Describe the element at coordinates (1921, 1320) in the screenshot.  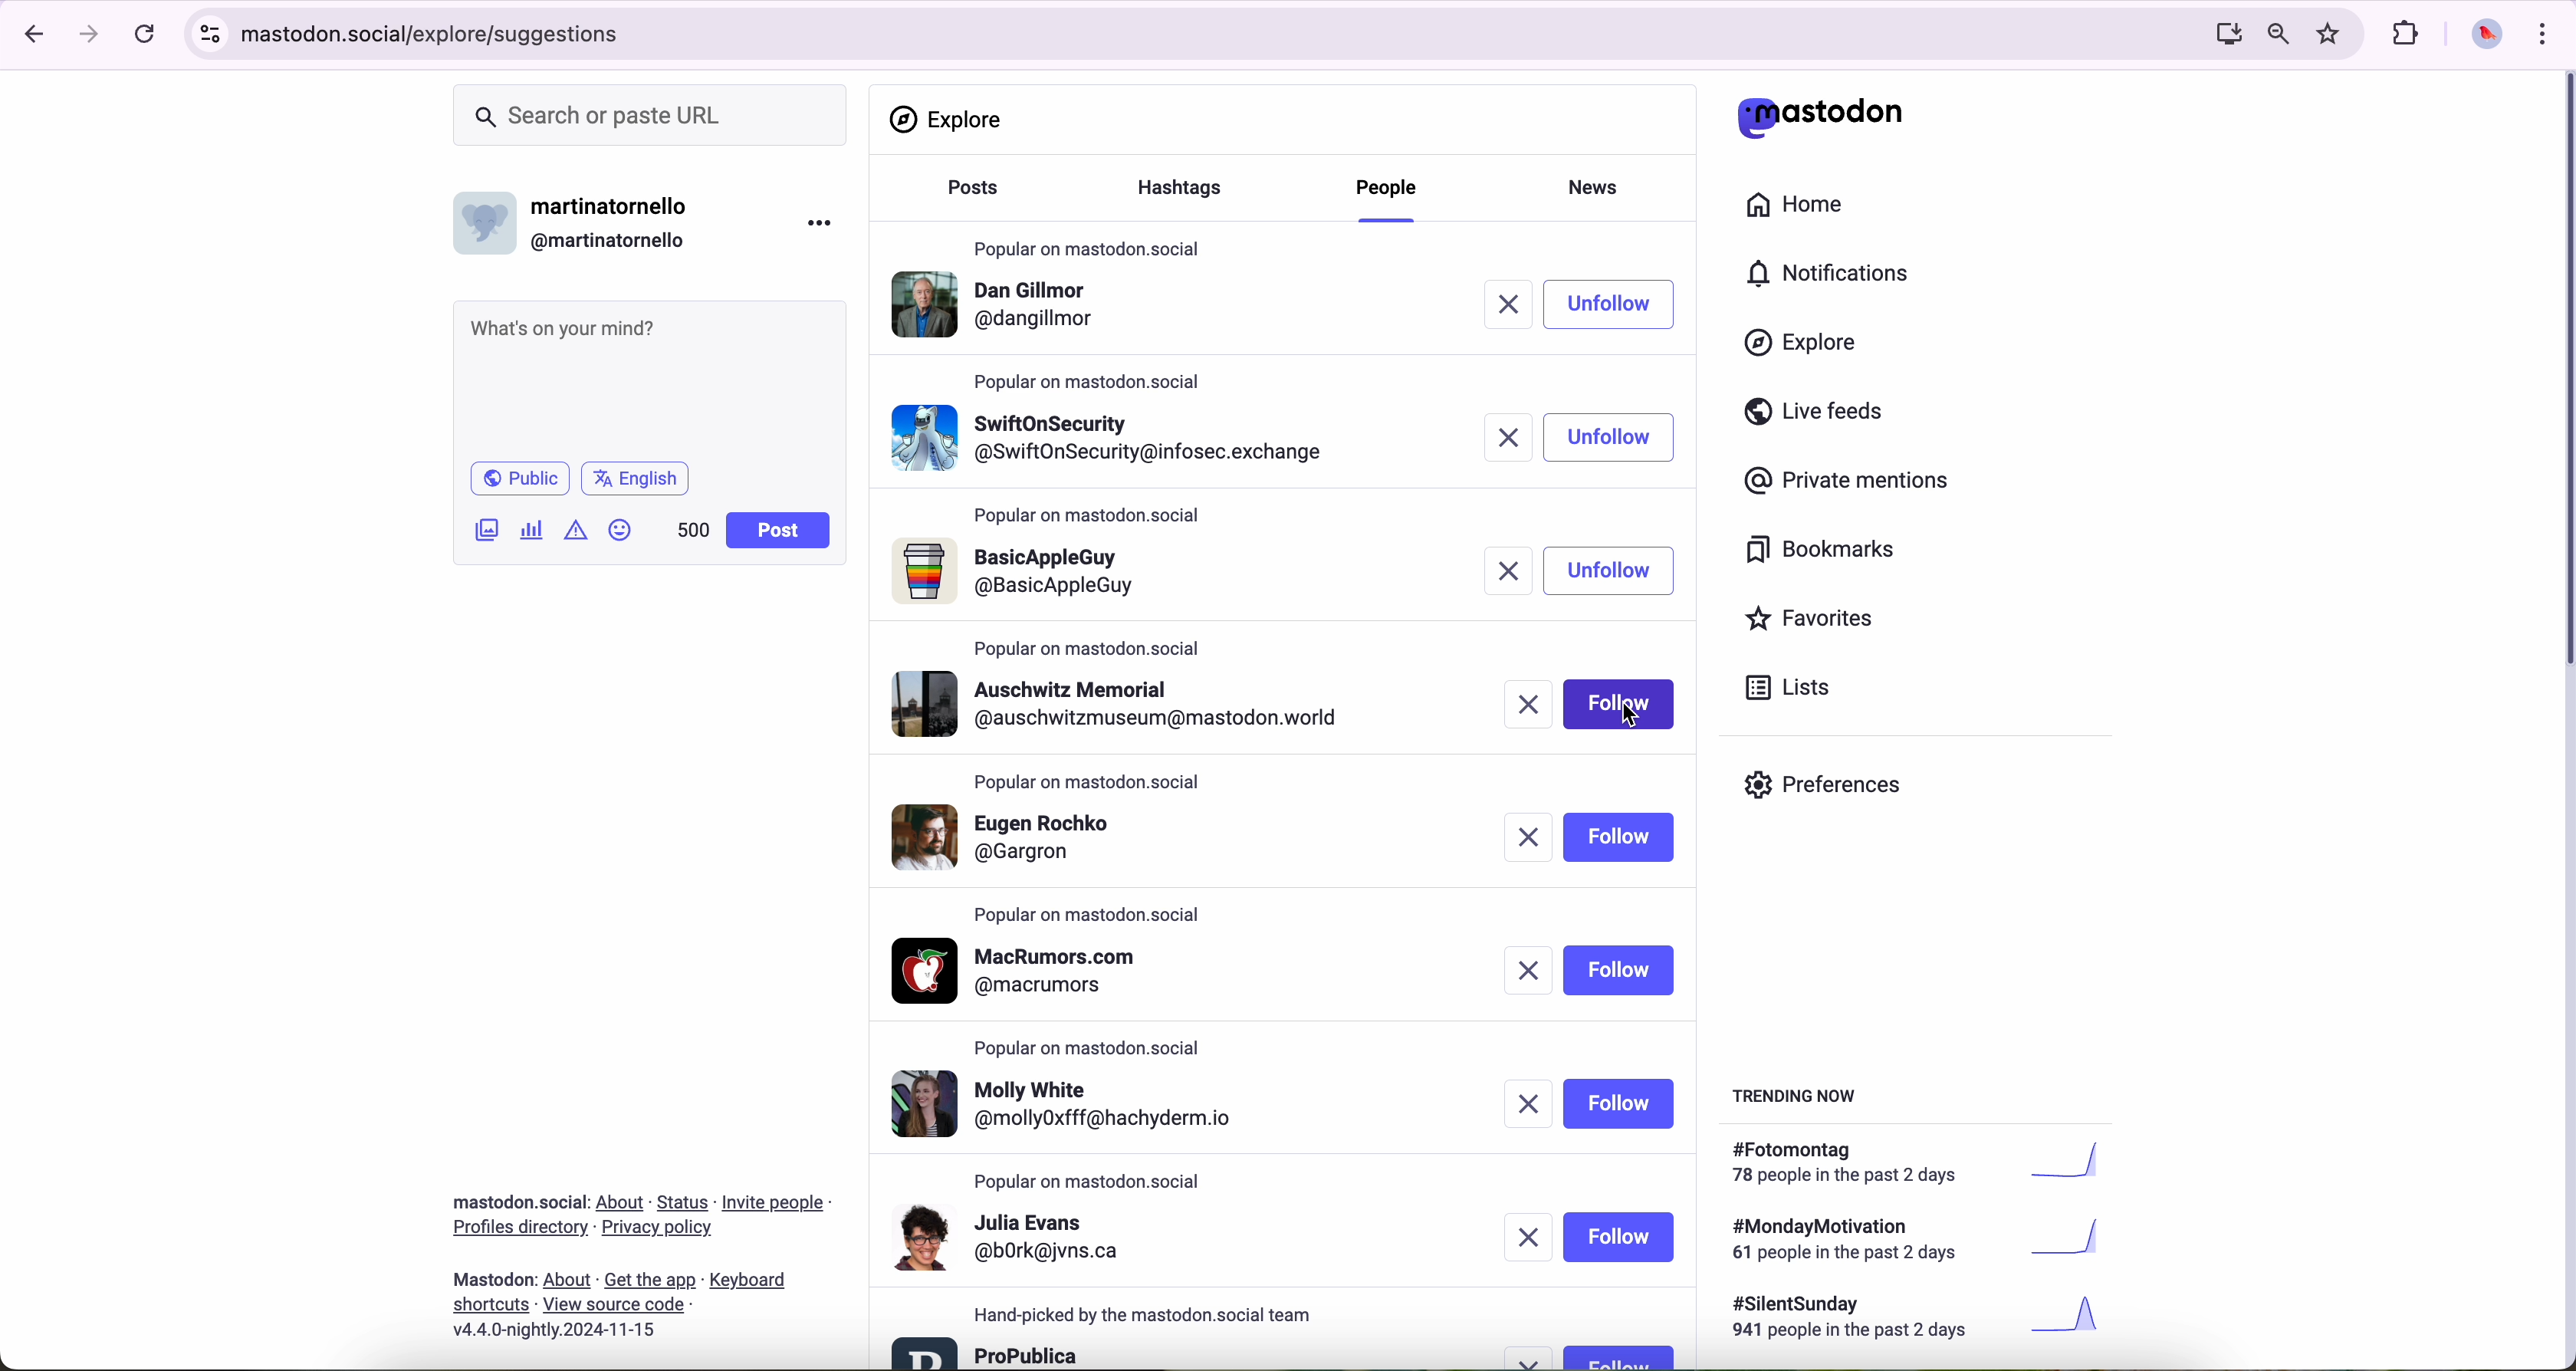
I see `#silentsunday` at that location.